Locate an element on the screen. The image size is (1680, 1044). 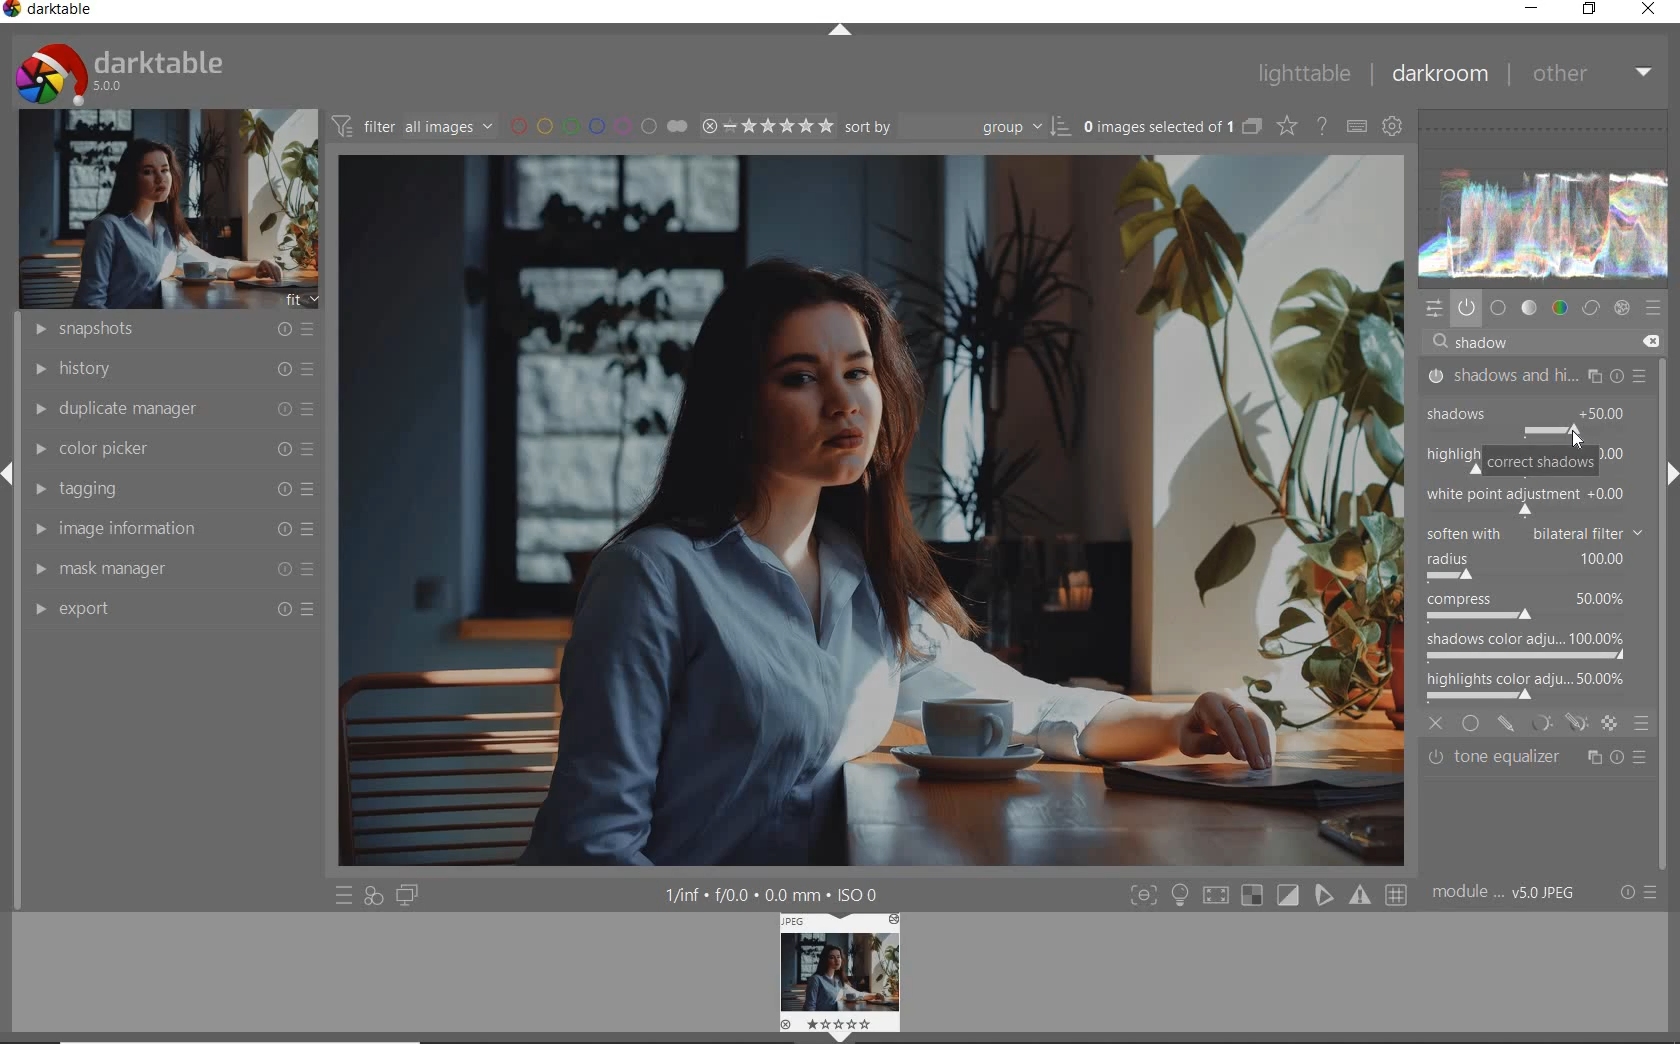
darkroom is located at coordinates (1438, 75).